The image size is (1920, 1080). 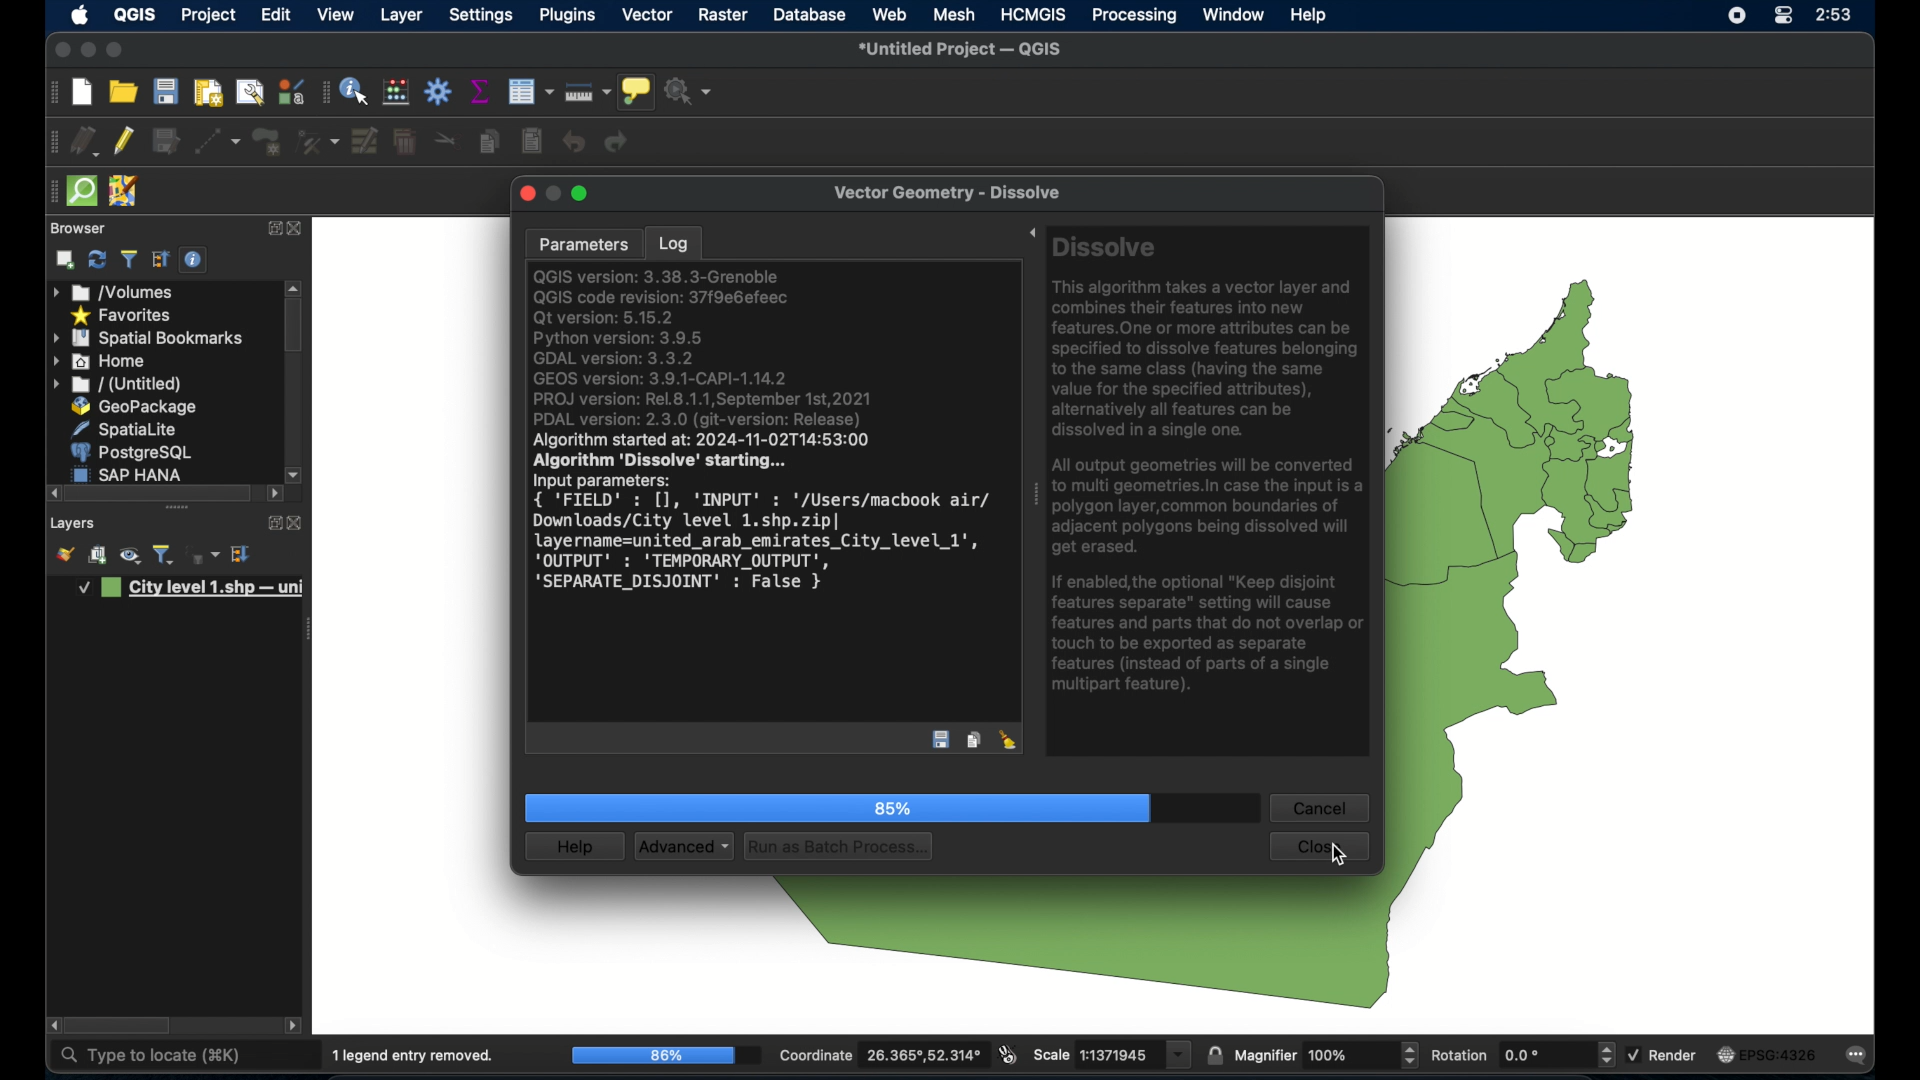 I want to click on spatial lite, so click(x=127, y=429).